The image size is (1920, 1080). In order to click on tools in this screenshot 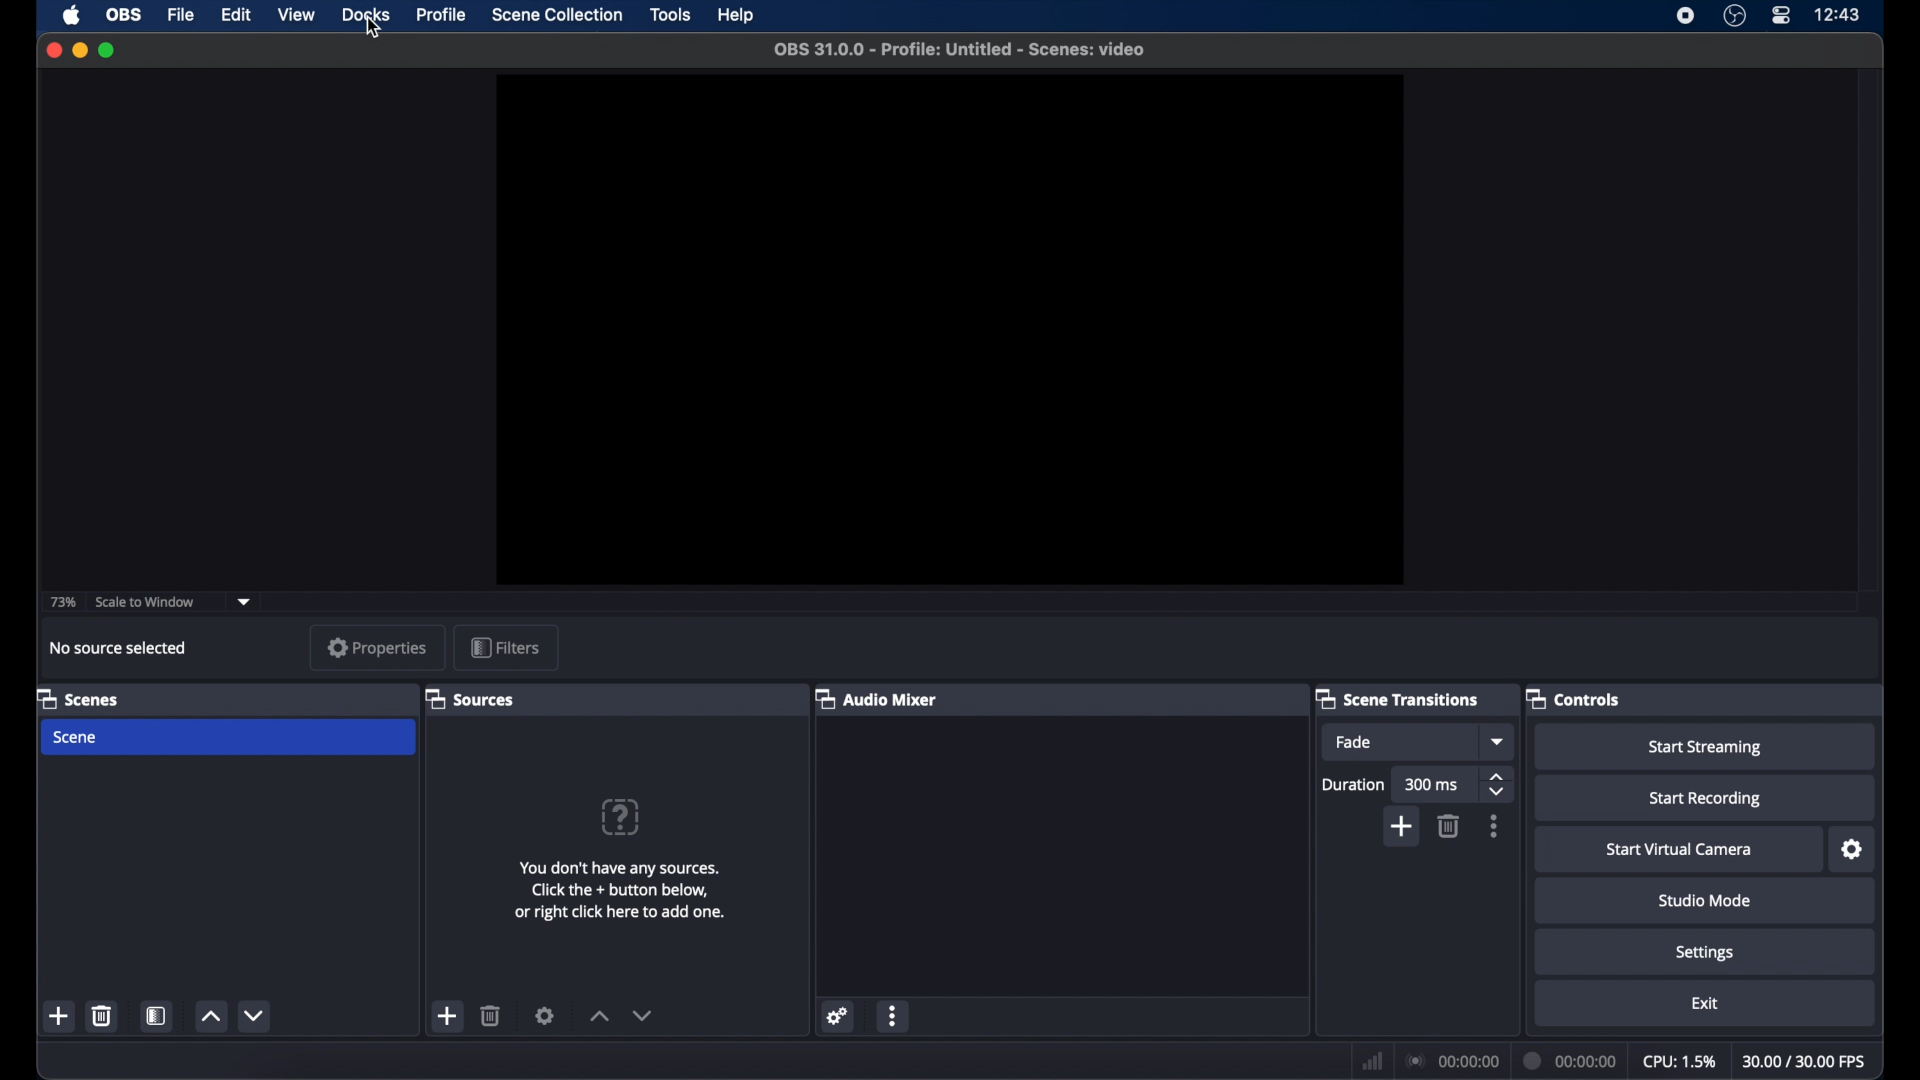, I will do `click(671, 14)`.